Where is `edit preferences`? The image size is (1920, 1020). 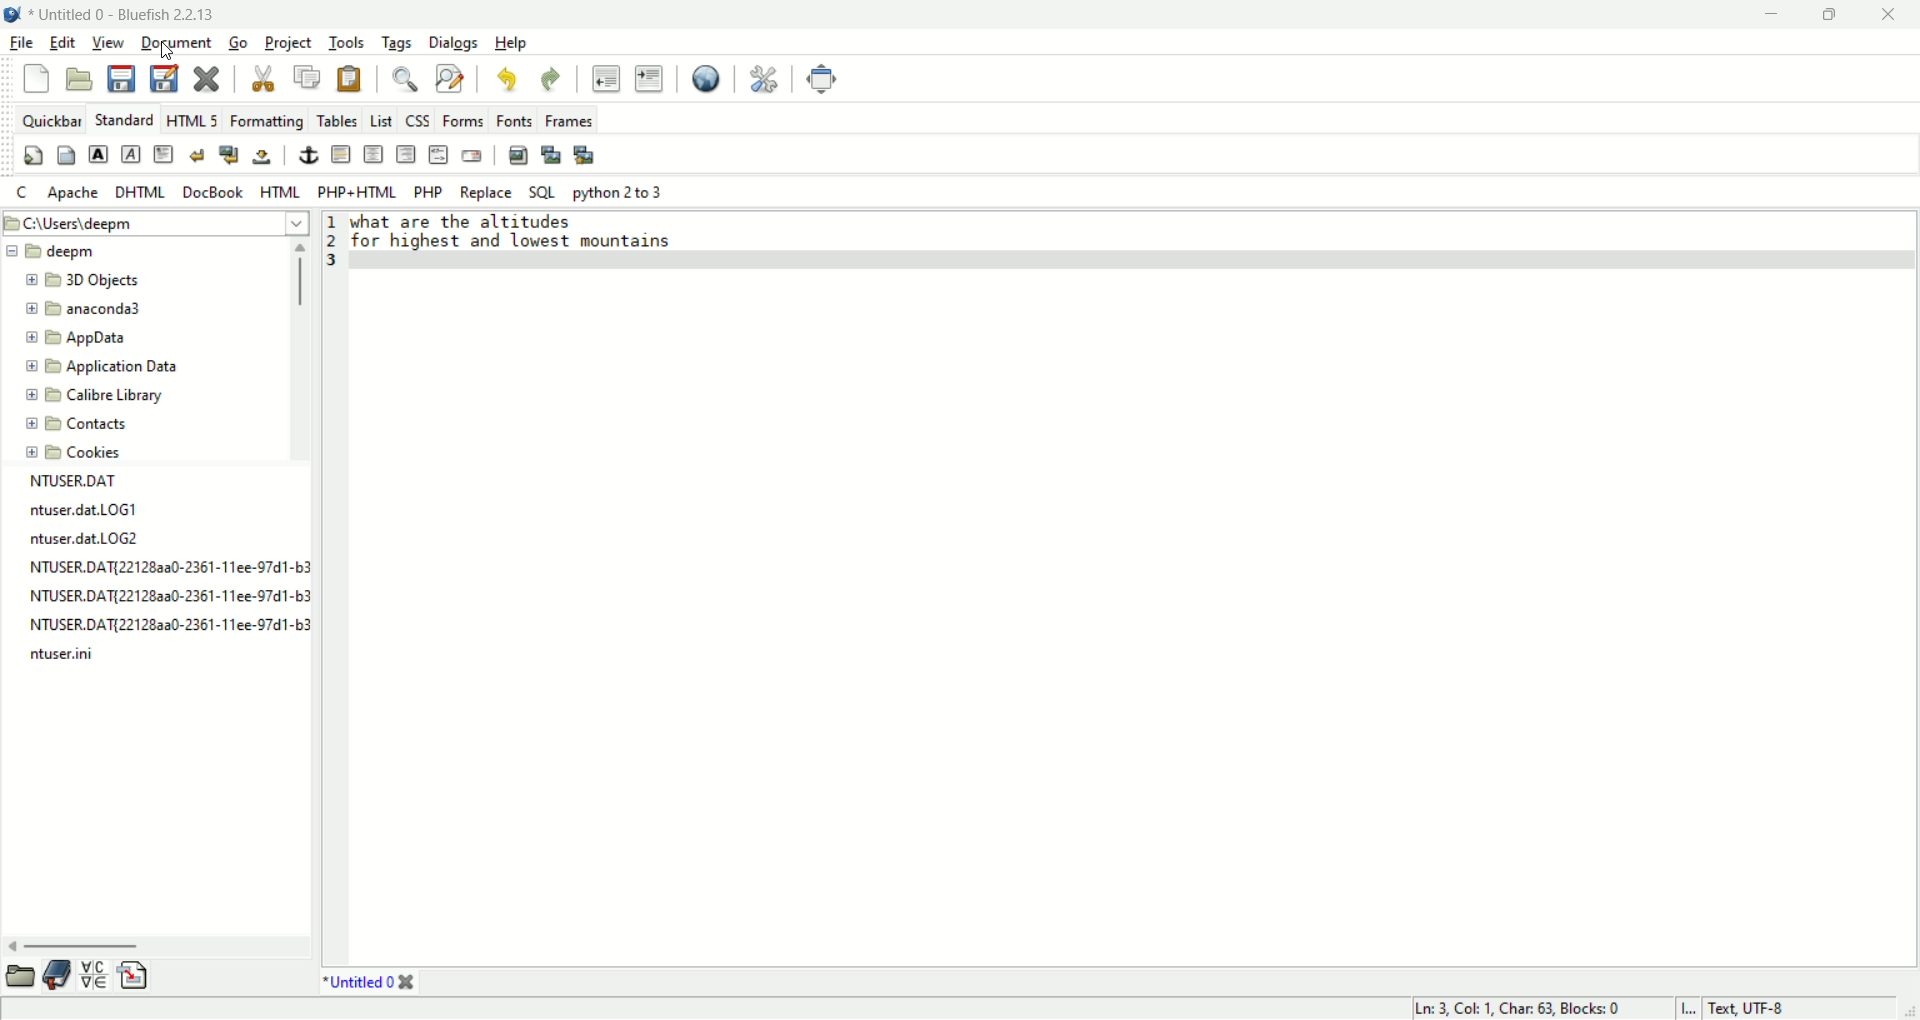
edit preferences is located at coordinates (761, 77).